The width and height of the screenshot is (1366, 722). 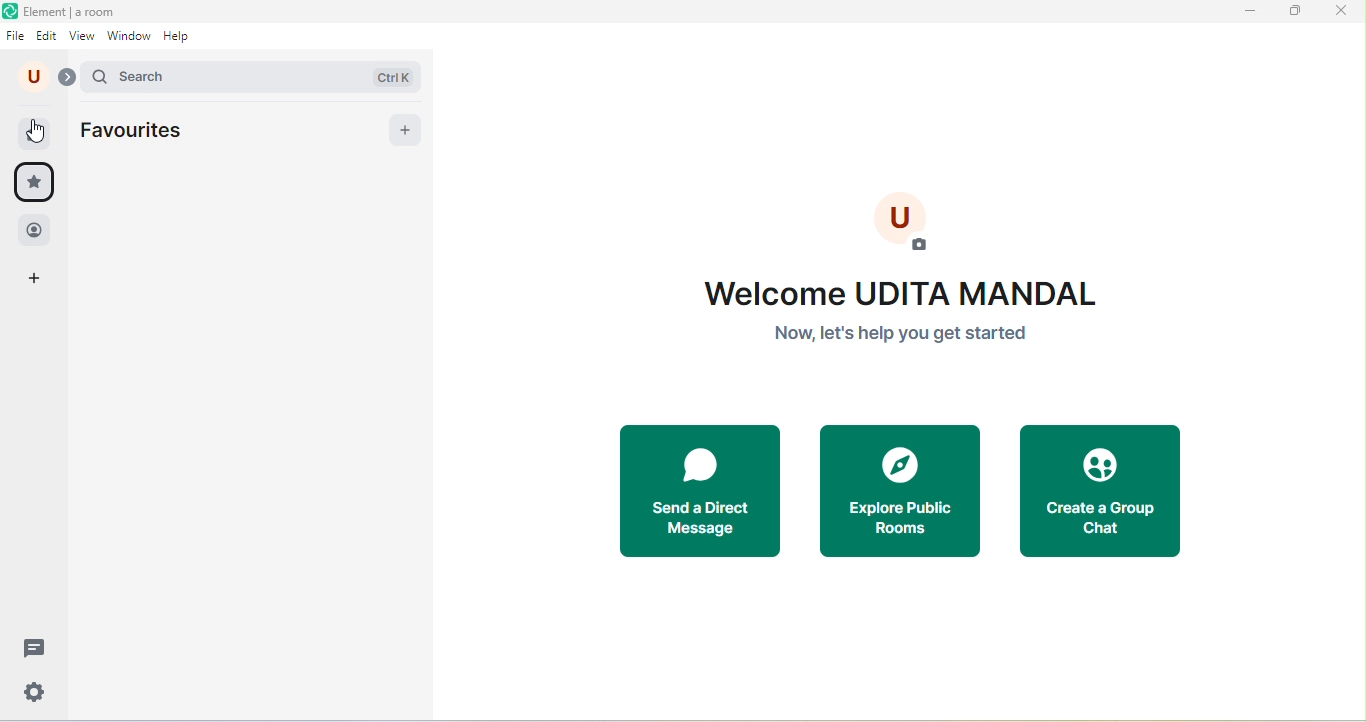 What do you see at coordinates (41, 136) in the screenshot?
I see `cursor` at bounding box center [41, 136].